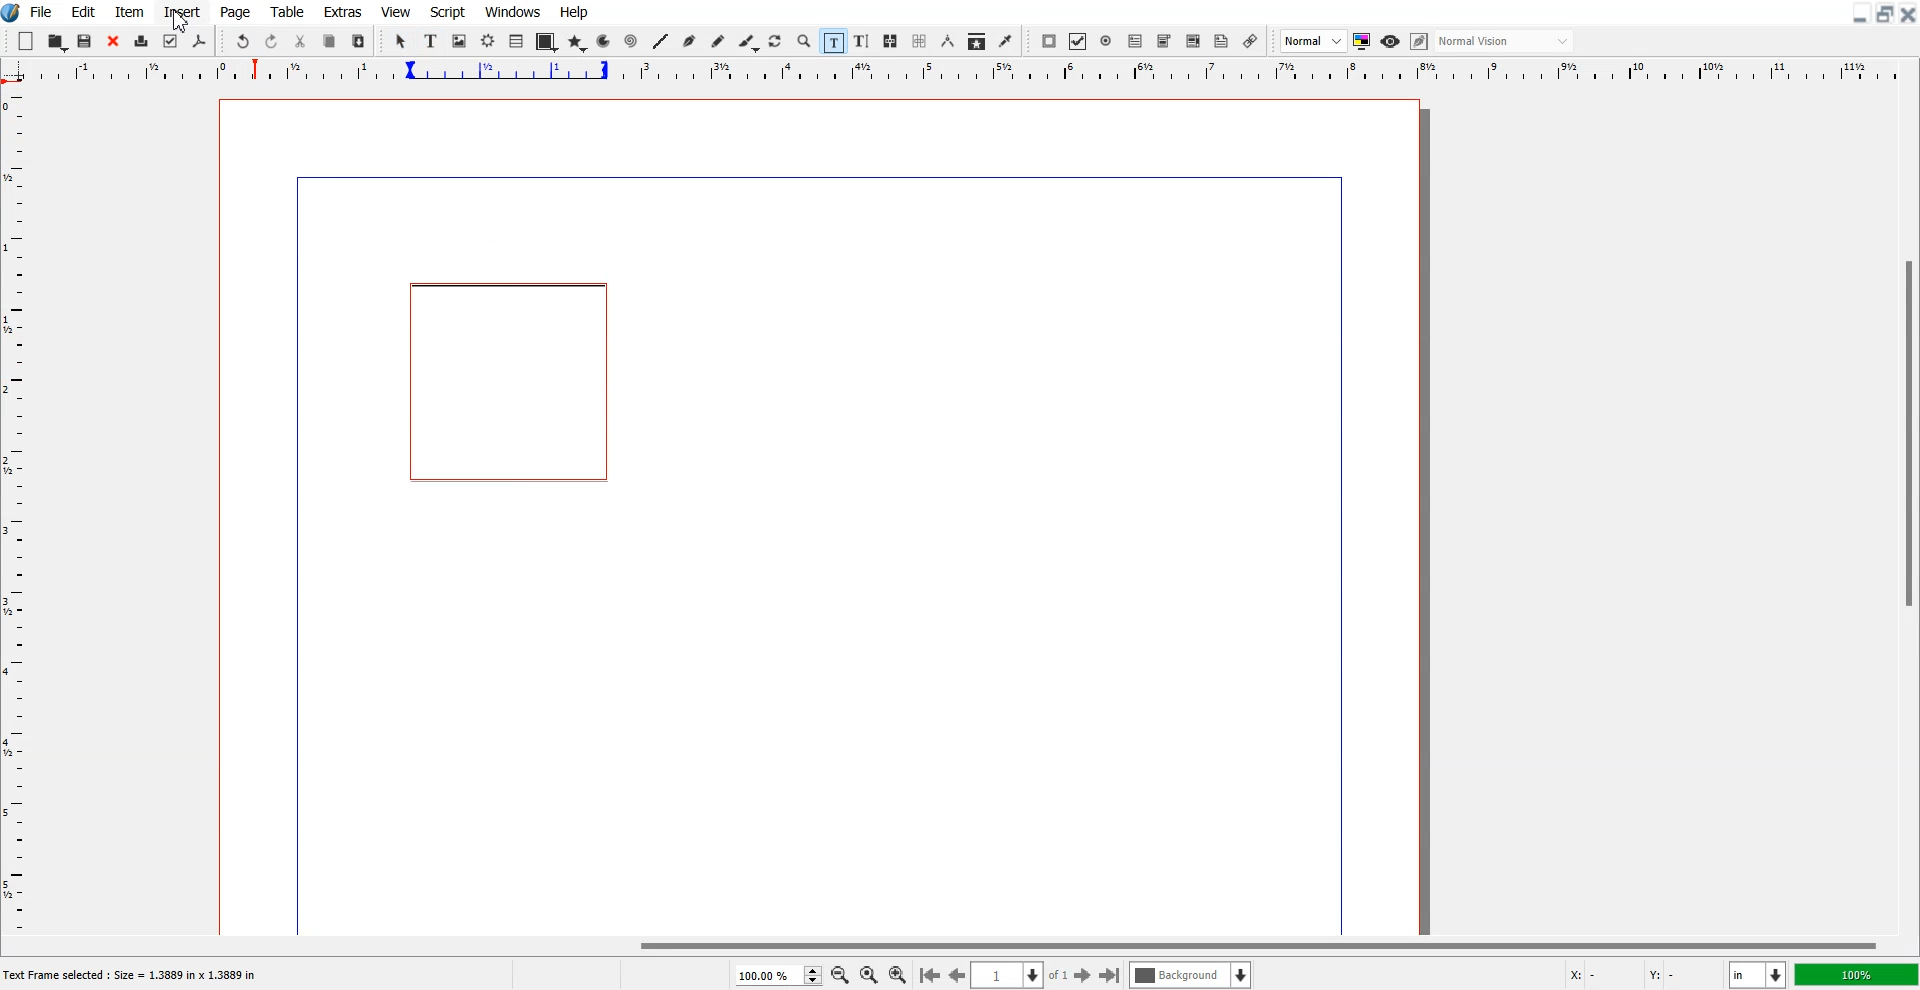 This screenshot has width=1920, height=990. I want to click on Render frame, so click(489, 40).